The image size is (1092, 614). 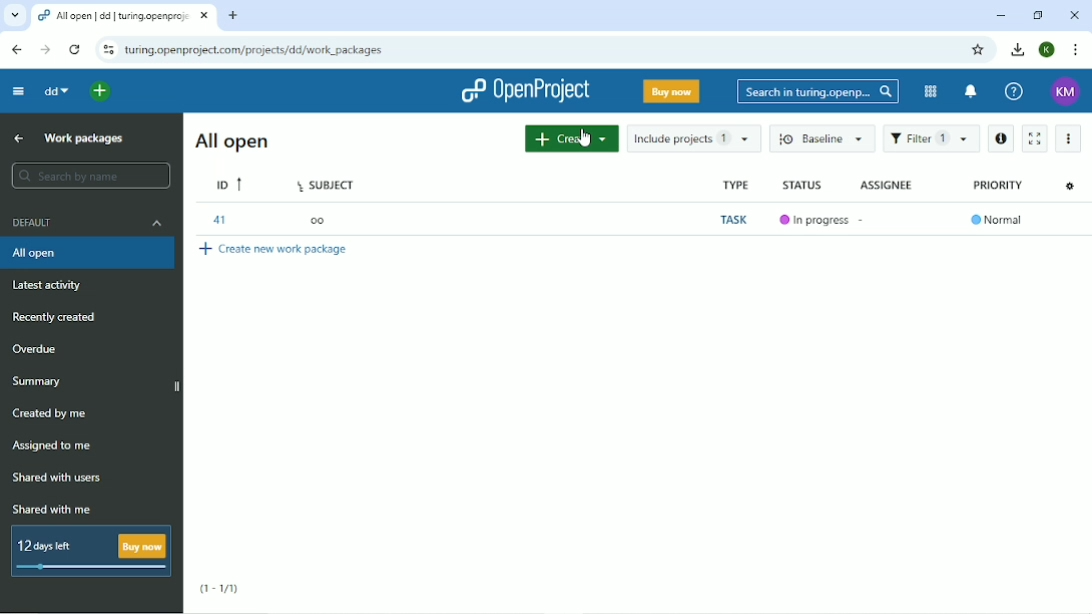 I want to click on dd, so click(x=57, y=91).